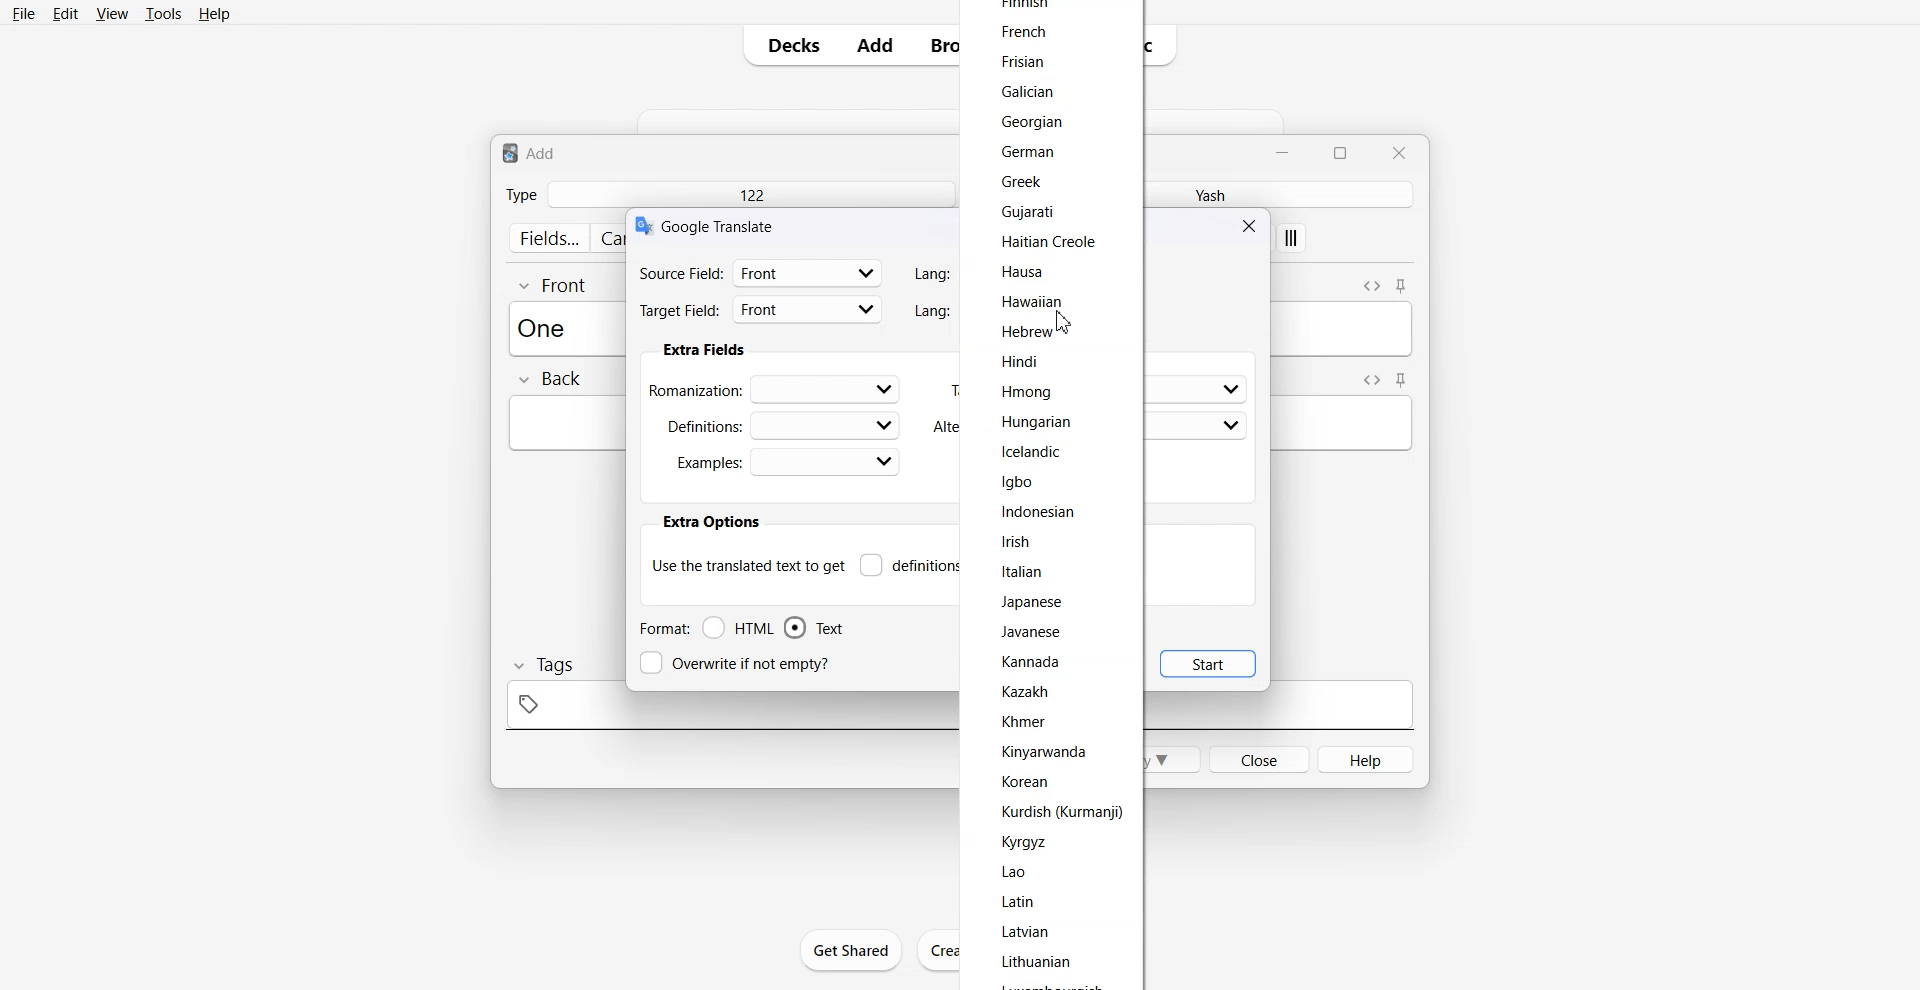  I want to click on dropdown, so click(1232, 426).